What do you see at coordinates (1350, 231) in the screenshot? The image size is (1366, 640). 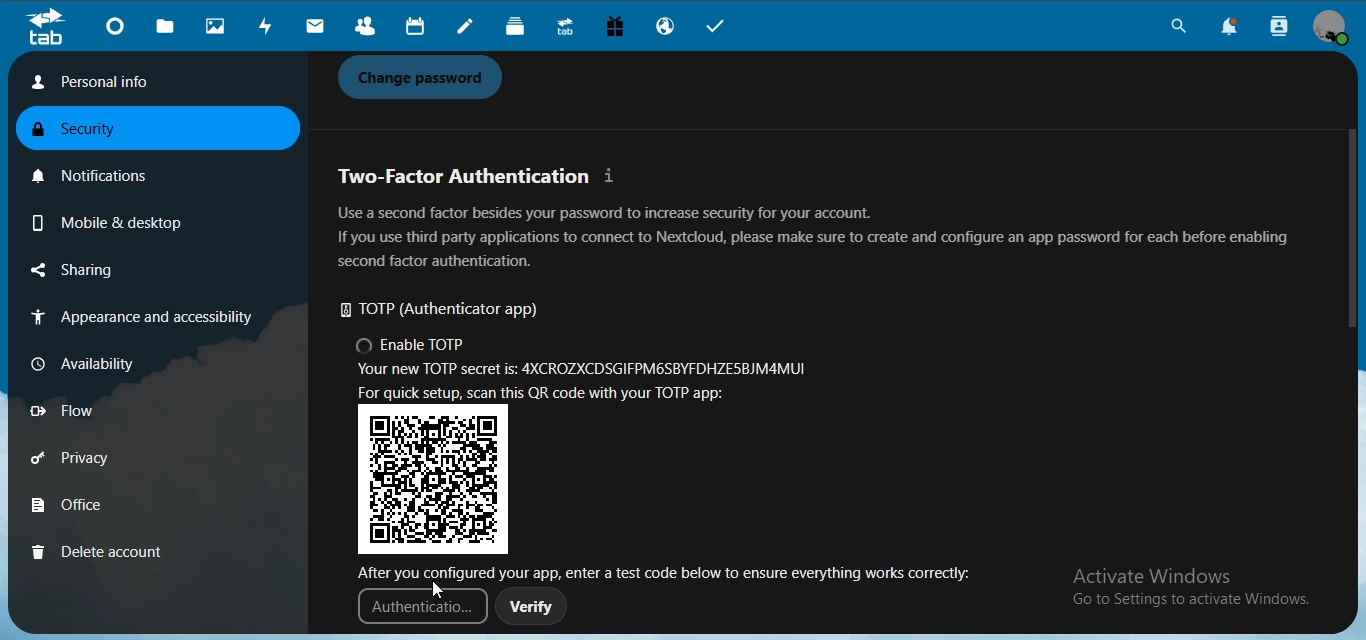 I see `scroll bar` at bounding box center [1350, 231].